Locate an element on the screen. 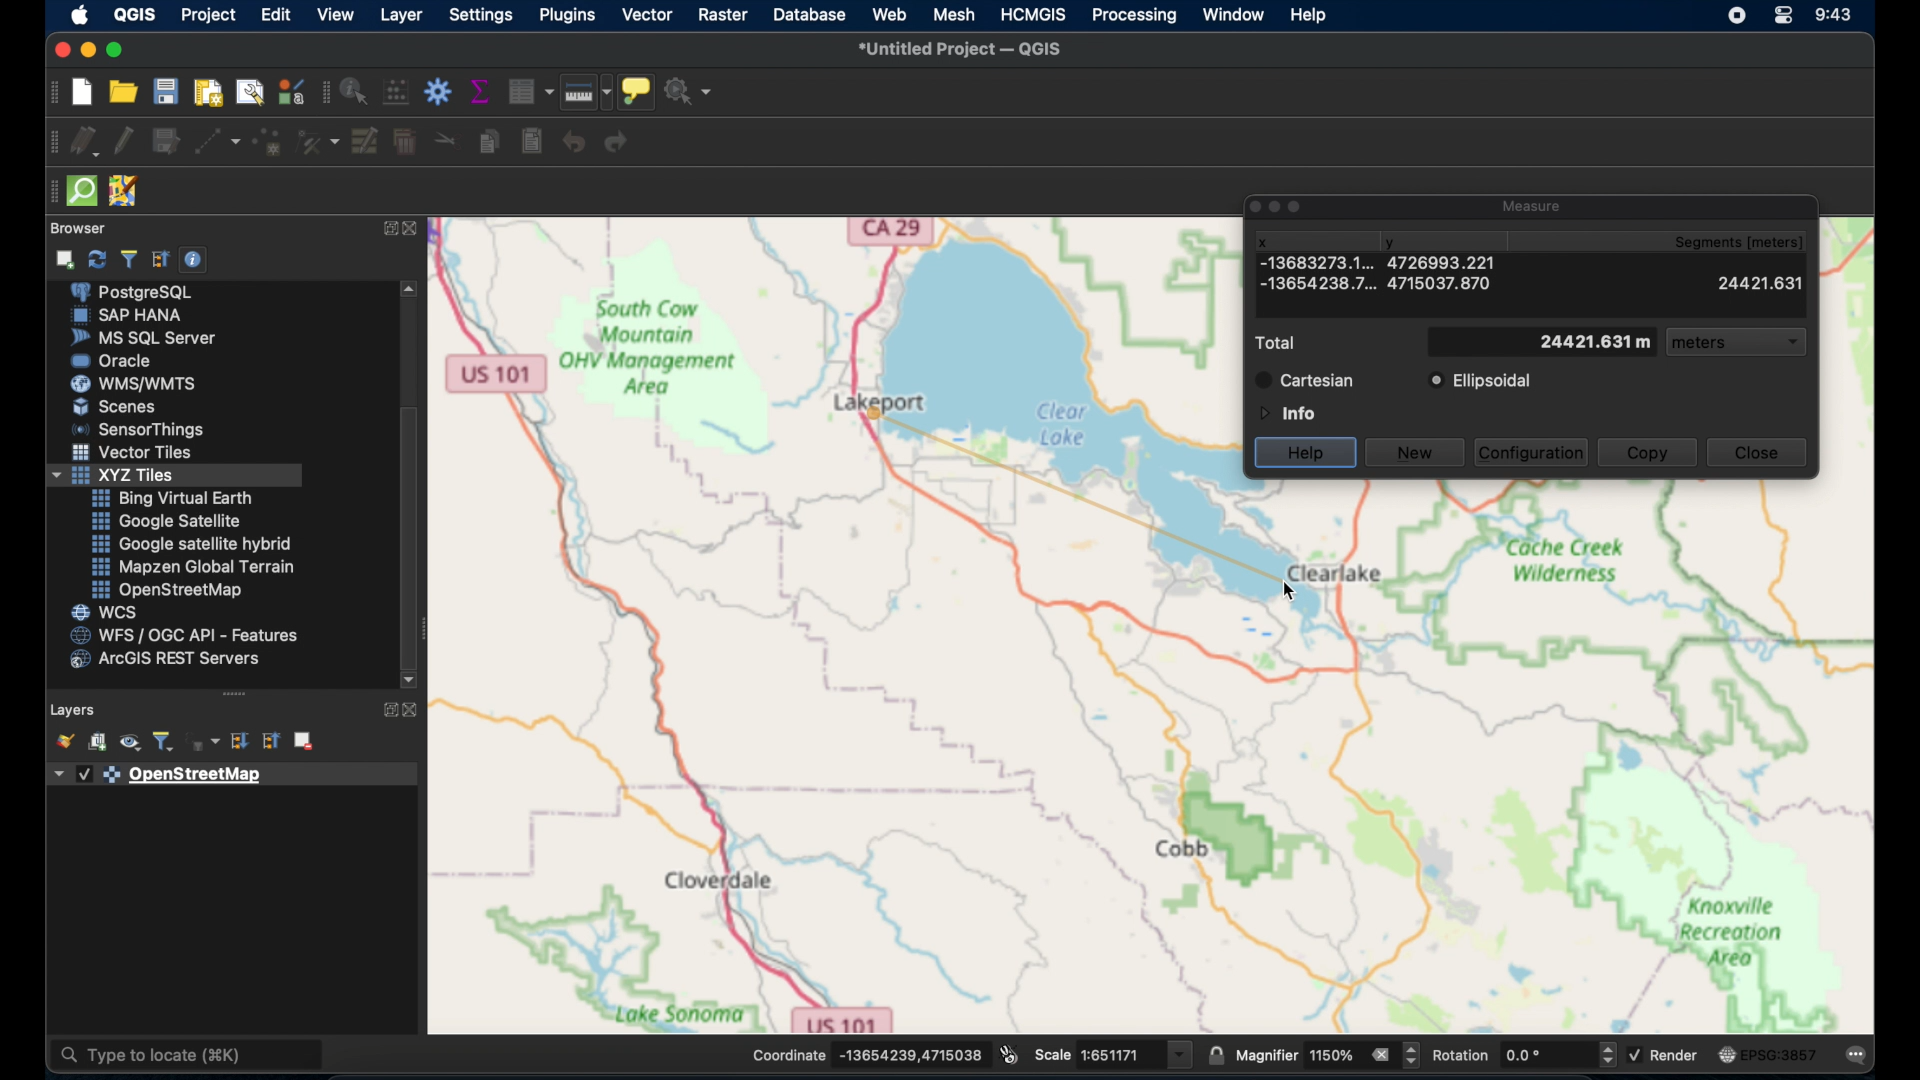 This screenshot has width=1920, height=1080. digitize with segment is located at coordinates (217, 144).